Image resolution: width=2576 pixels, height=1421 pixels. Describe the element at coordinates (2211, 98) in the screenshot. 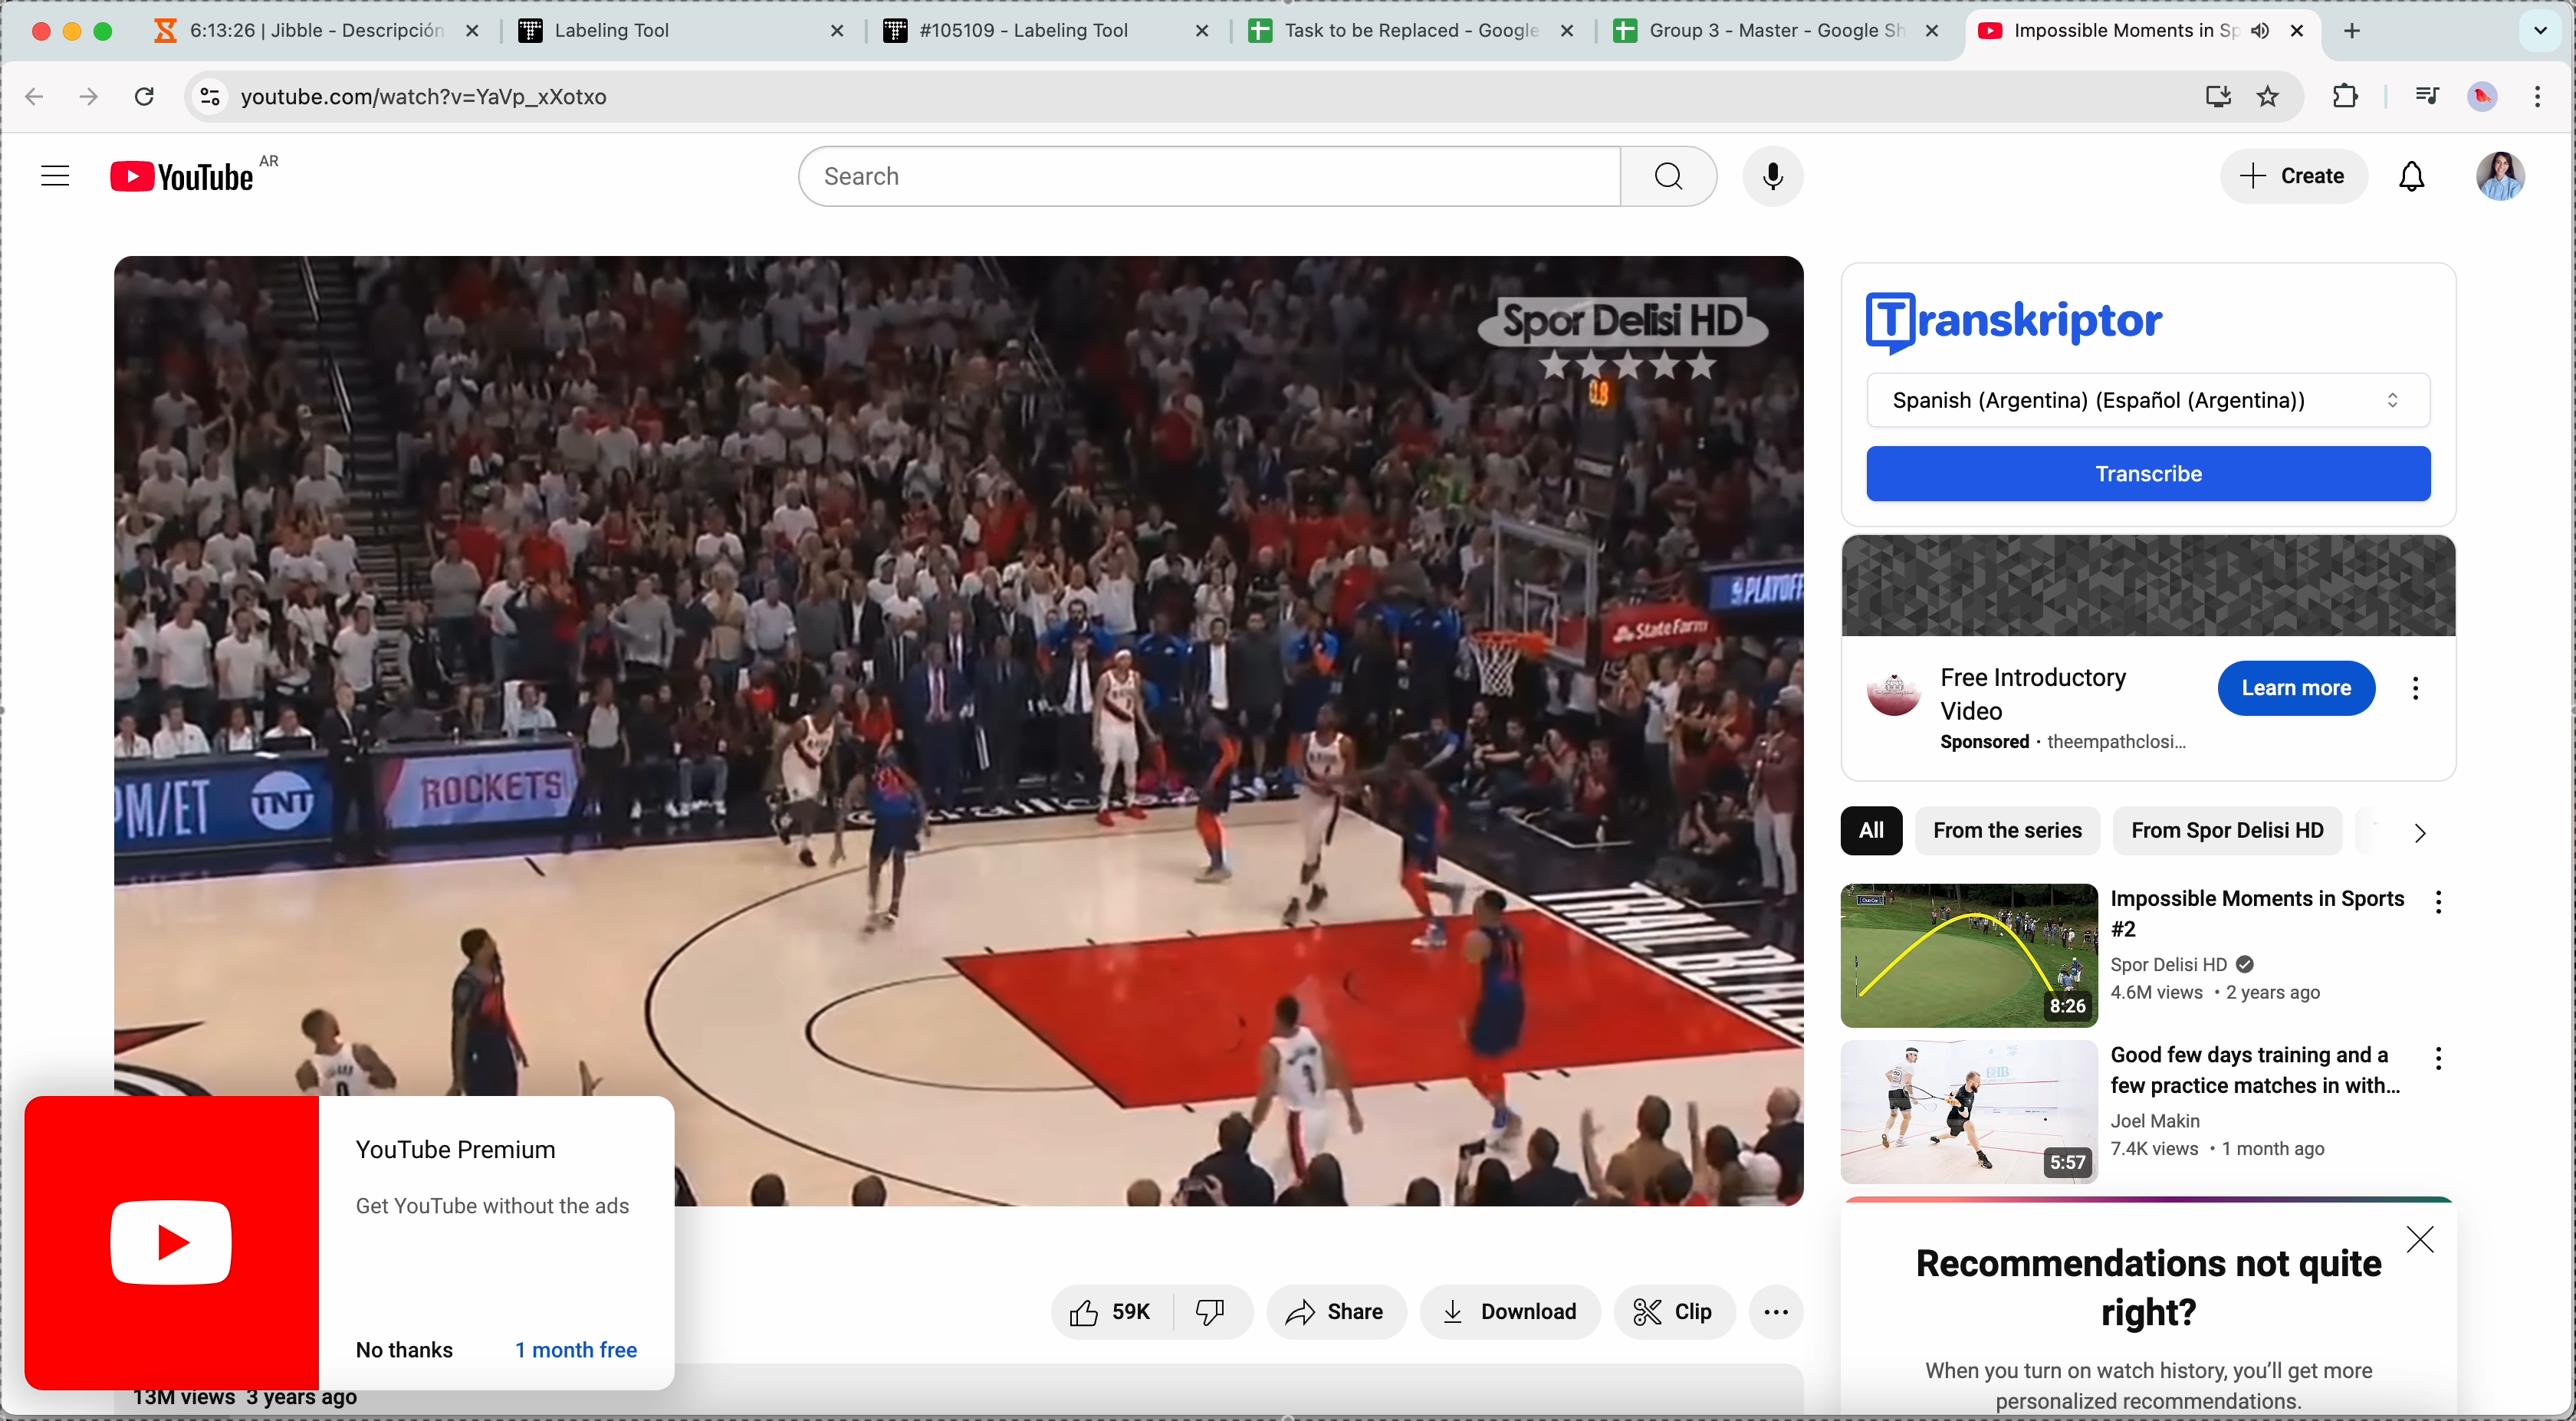

I see `install YouTube` at that location.